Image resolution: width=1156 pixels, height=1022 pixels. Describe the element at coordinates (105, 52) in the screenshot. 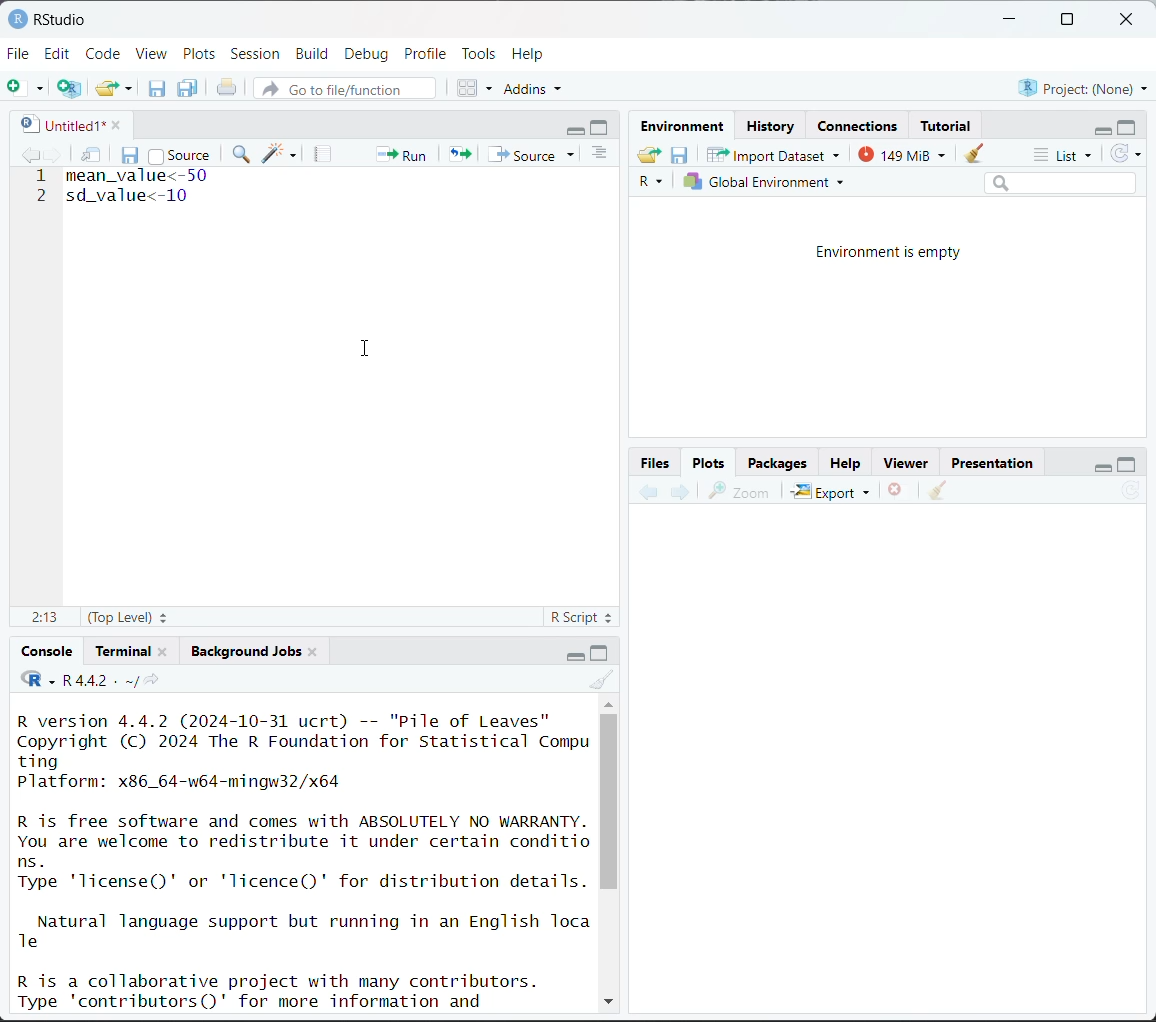

I see `Code` at that location.